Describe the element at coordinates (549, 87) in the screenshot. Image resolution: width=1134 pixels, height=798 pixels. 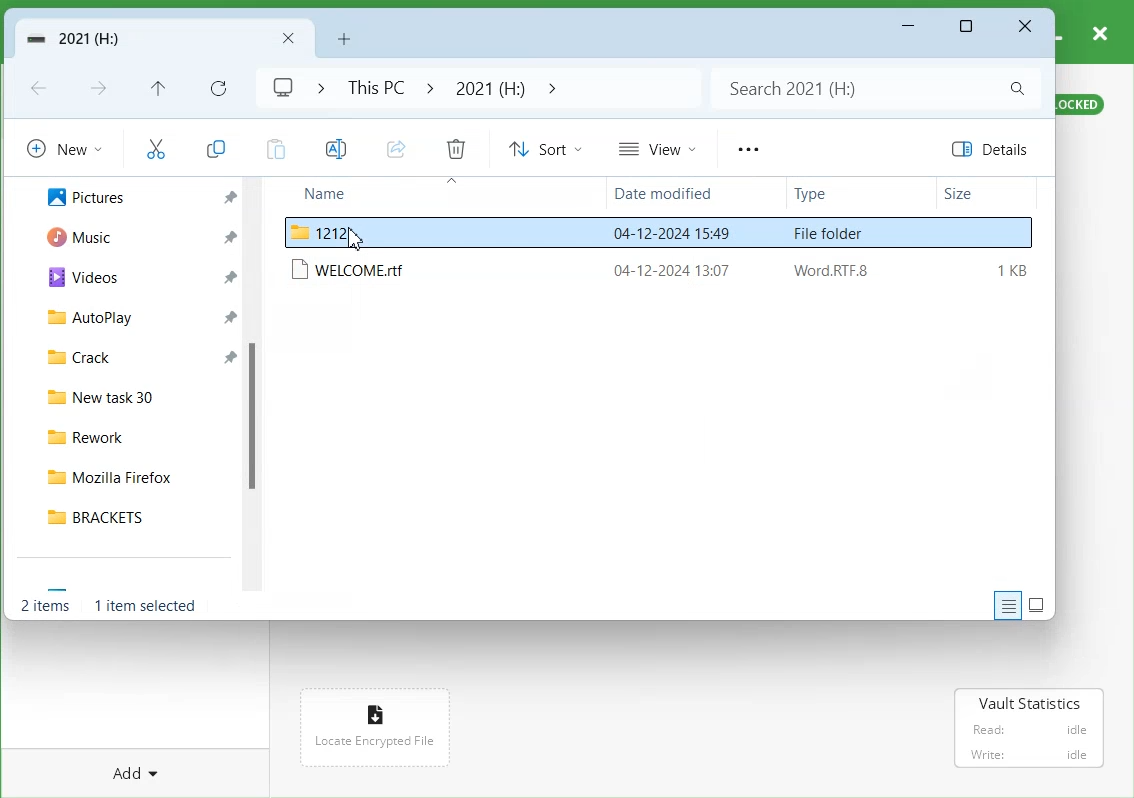
I see `Drop down box` at that location.